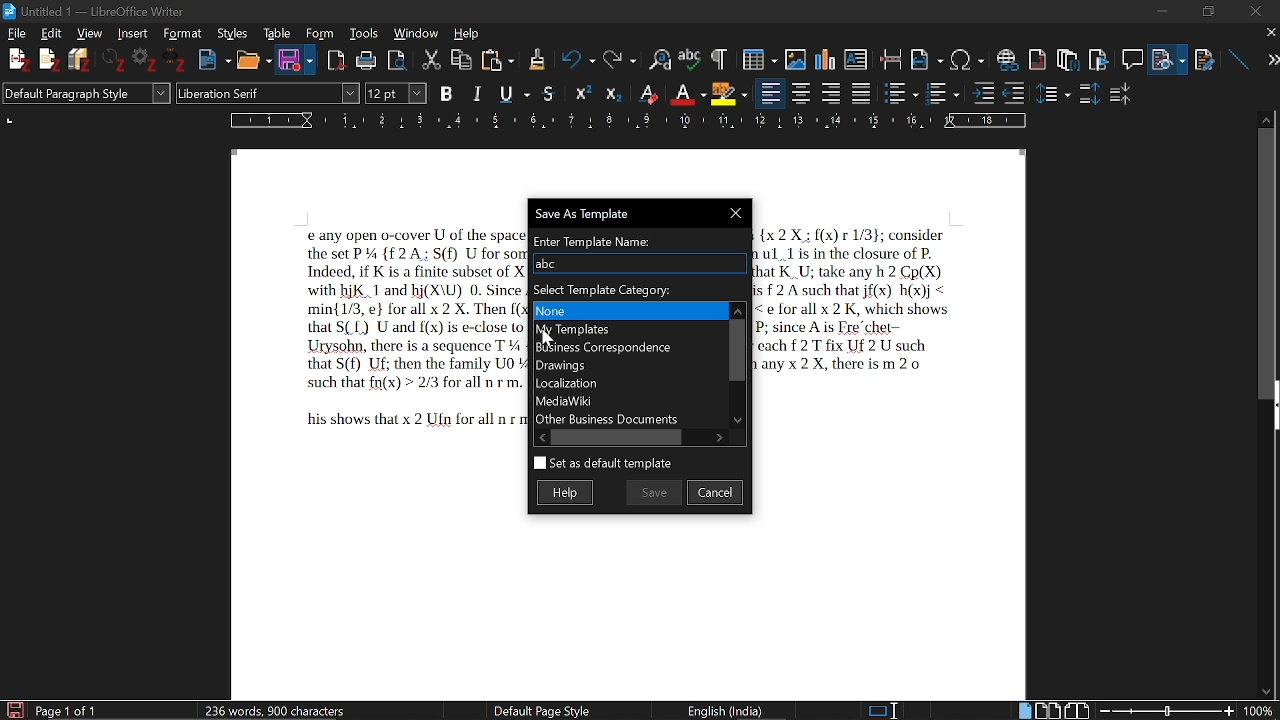  I want to click on align left, so click(771, 92).